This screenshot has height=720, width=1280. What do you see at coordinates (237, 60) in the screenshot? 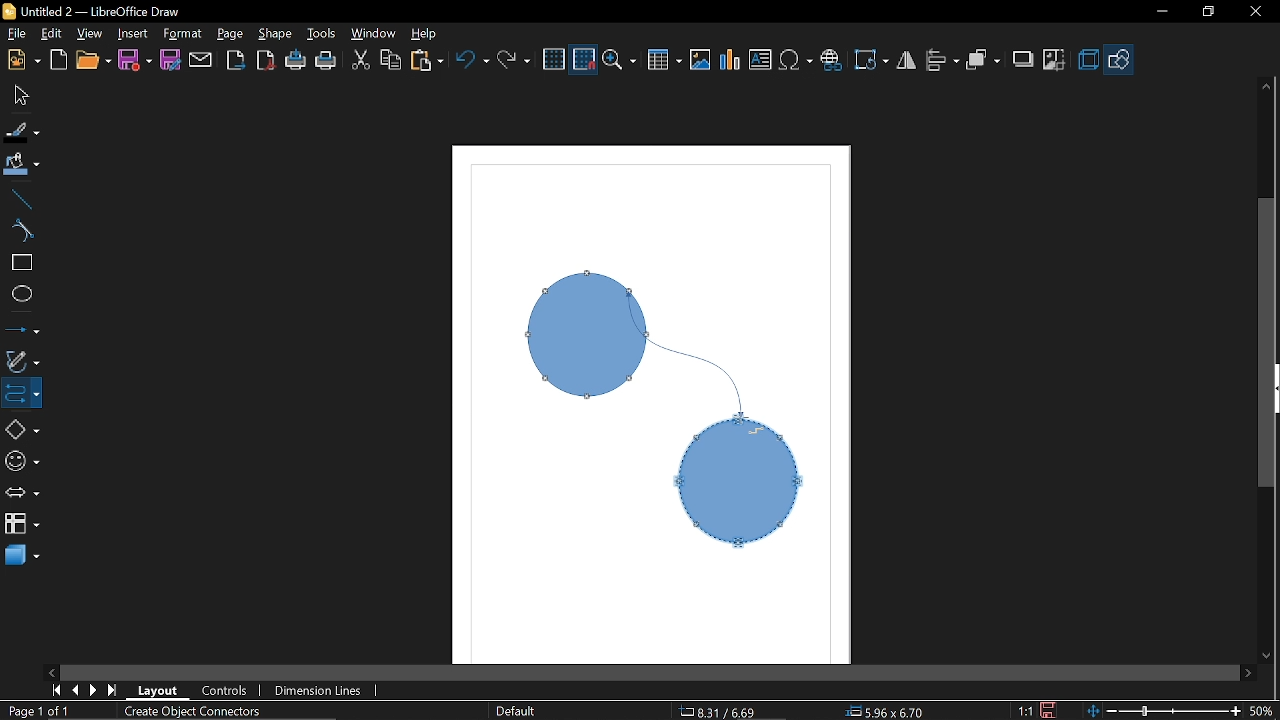
I see `Export` at bounding box center [237, 60].